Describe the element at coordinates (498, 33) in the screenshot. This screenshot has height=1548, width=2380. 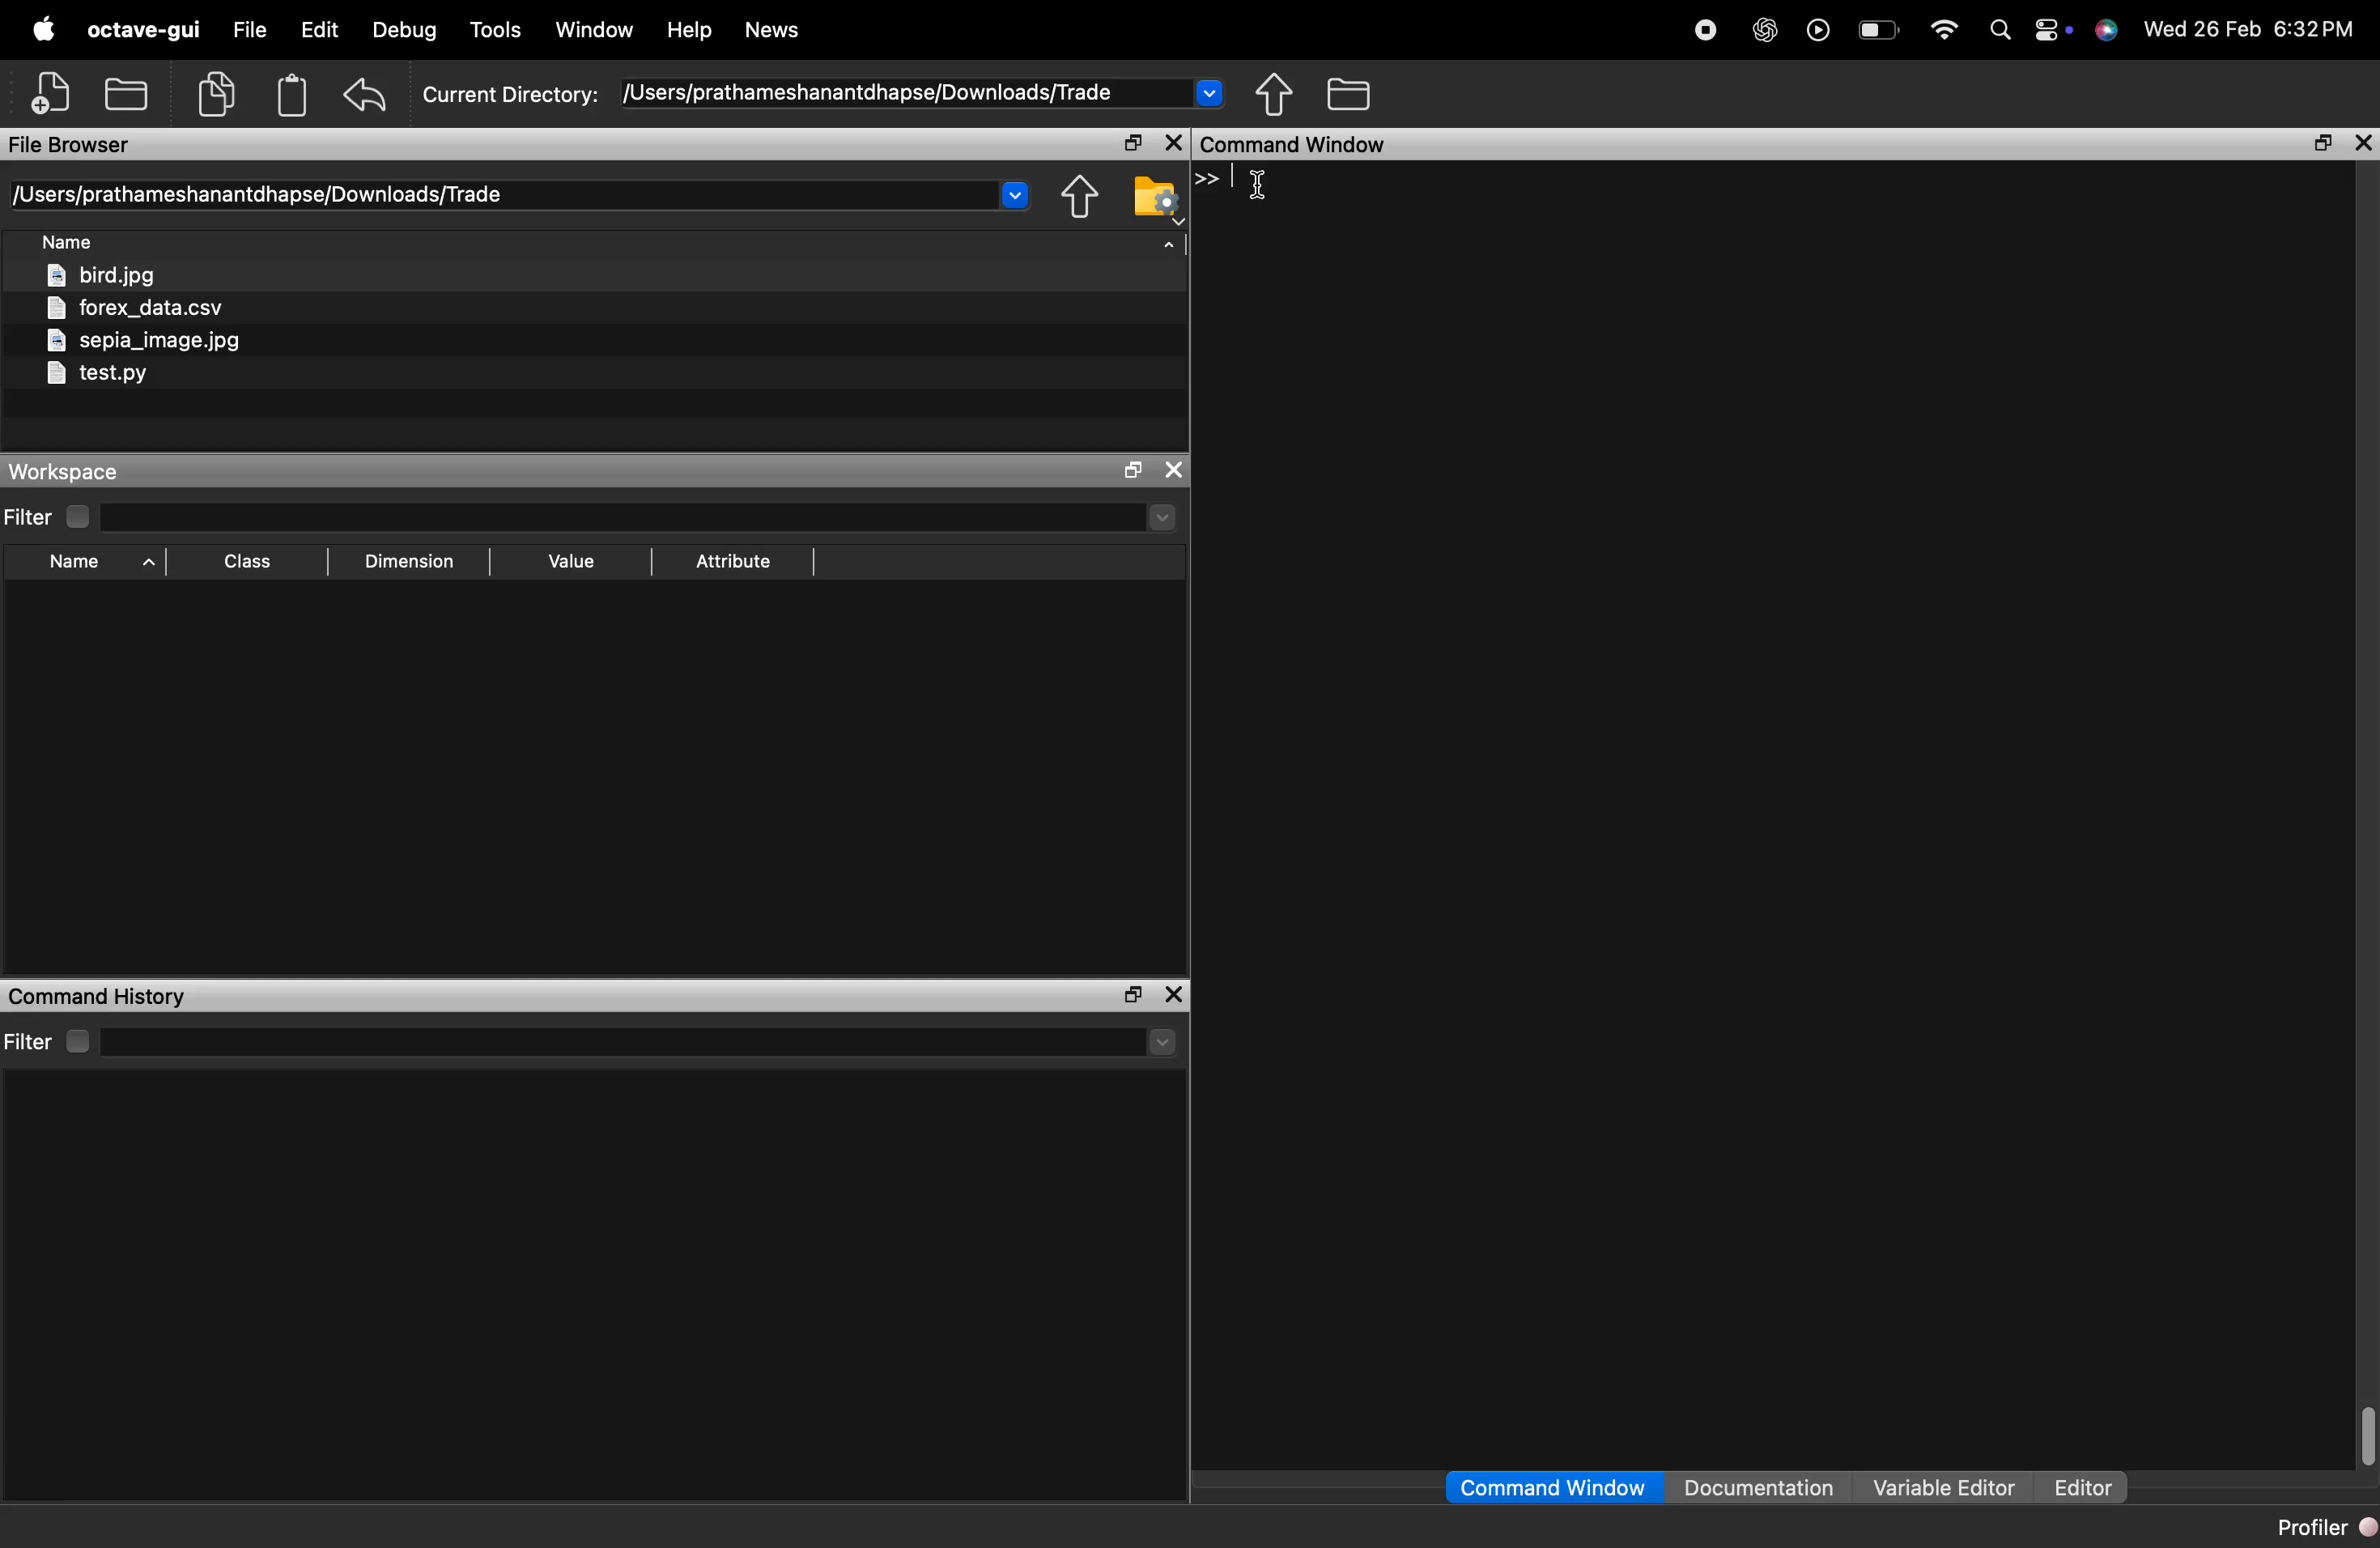
I see `tools` at that location.